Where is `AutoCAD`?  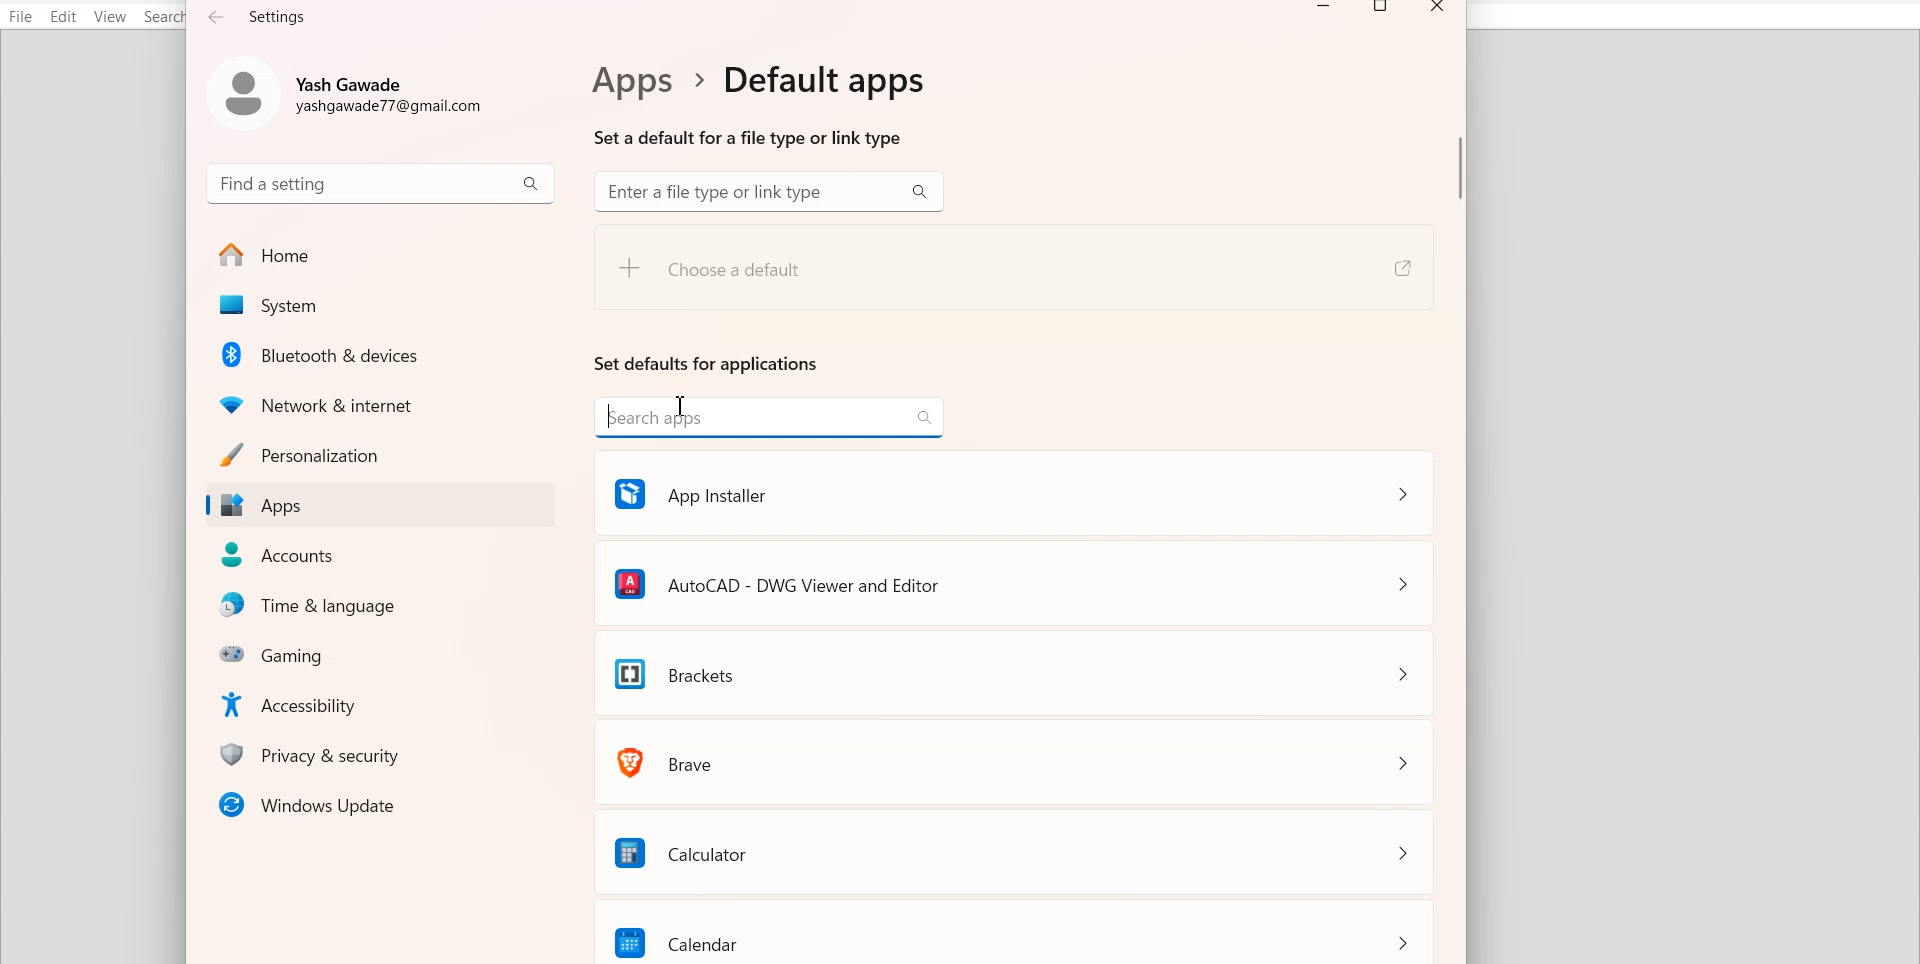 AutoCAD is located at coordinates (1014, 581).